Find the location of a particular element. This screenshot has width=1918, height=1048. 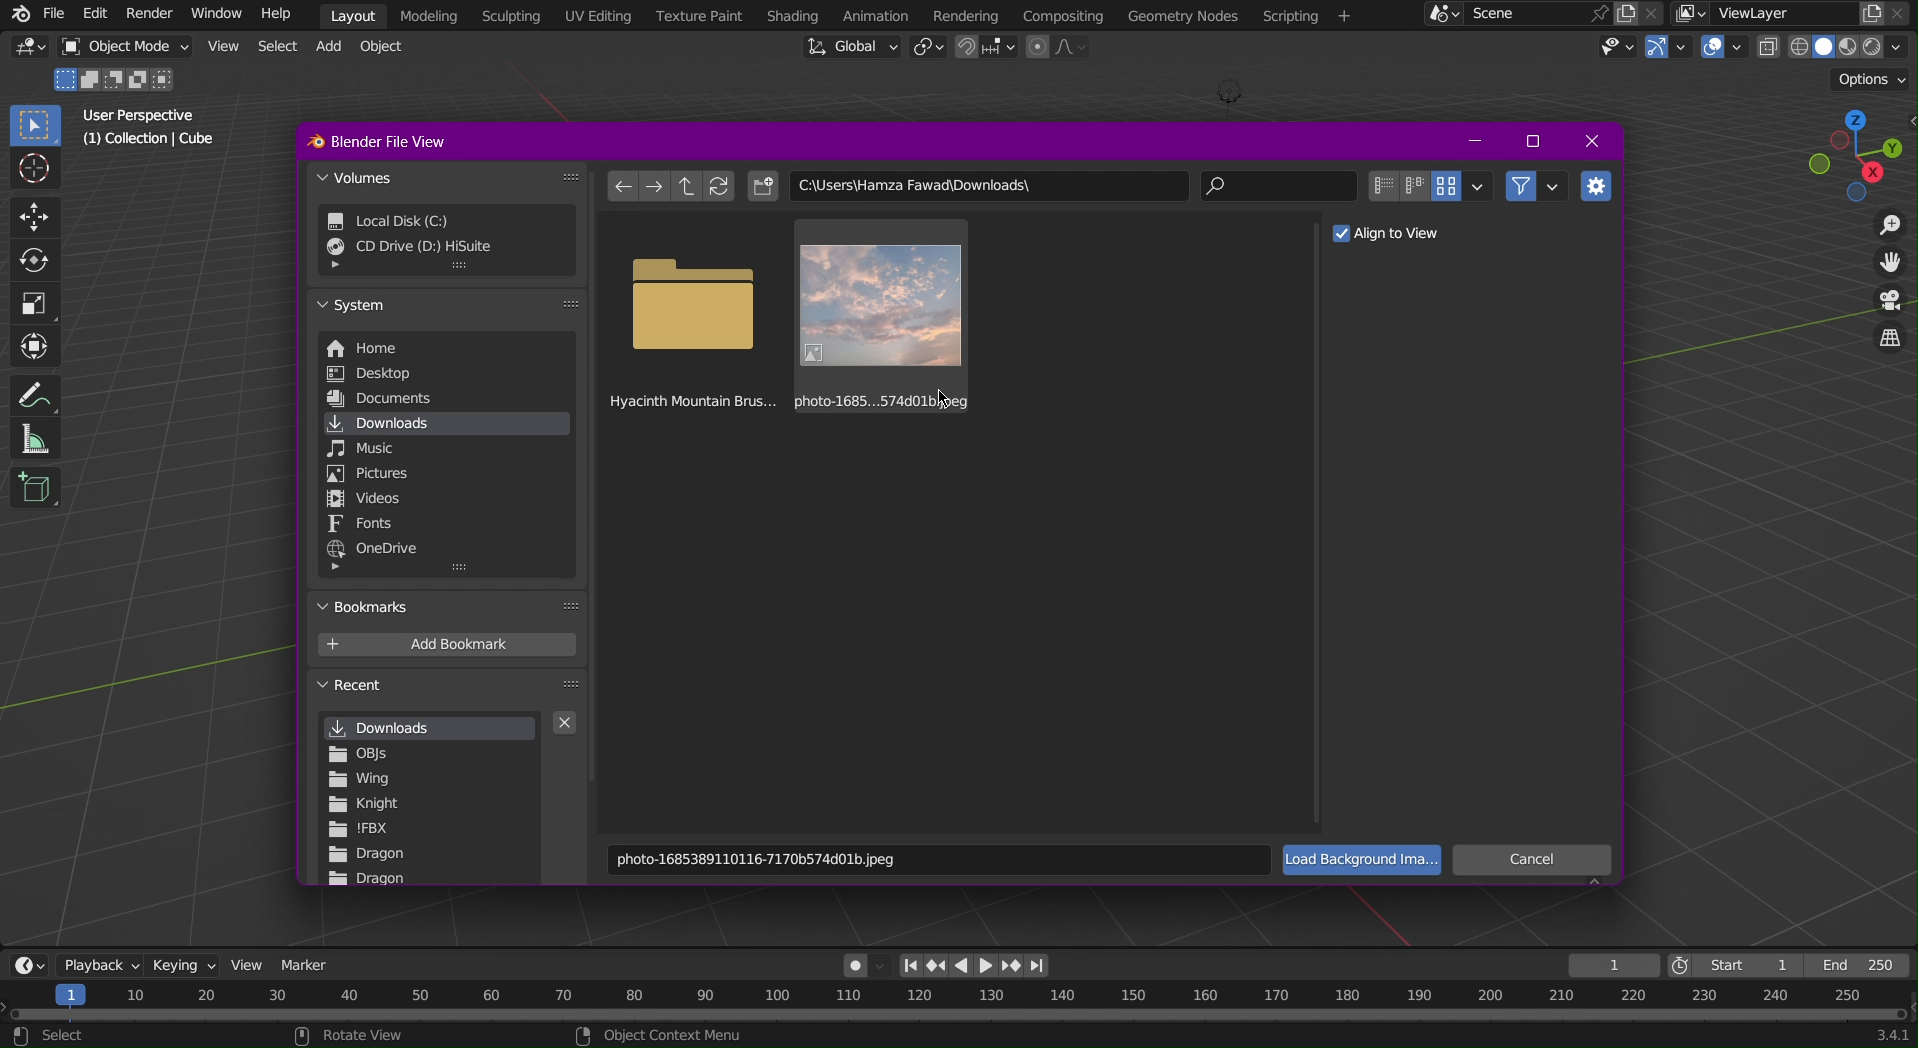

ViewLayer is located at coordinates (1795, 14).